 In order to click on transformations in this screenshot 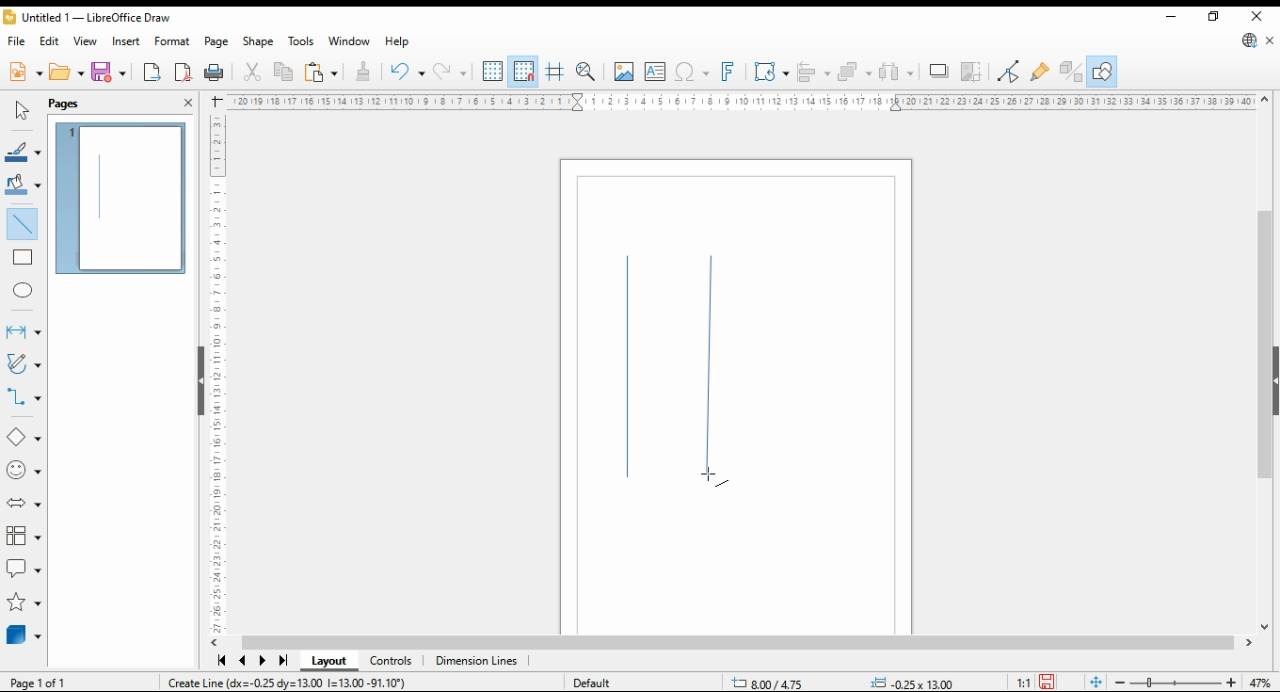, I will do `click(772, 72)`.